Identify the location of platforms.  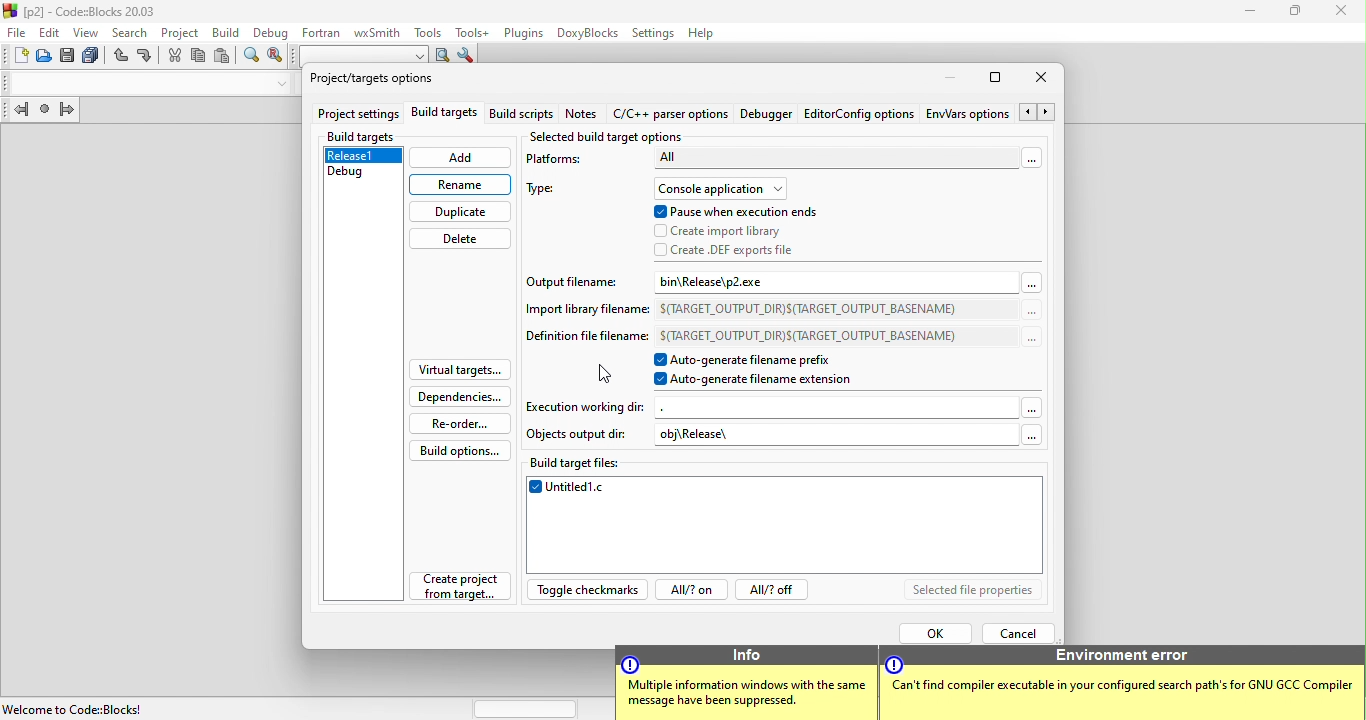
(562, 163).